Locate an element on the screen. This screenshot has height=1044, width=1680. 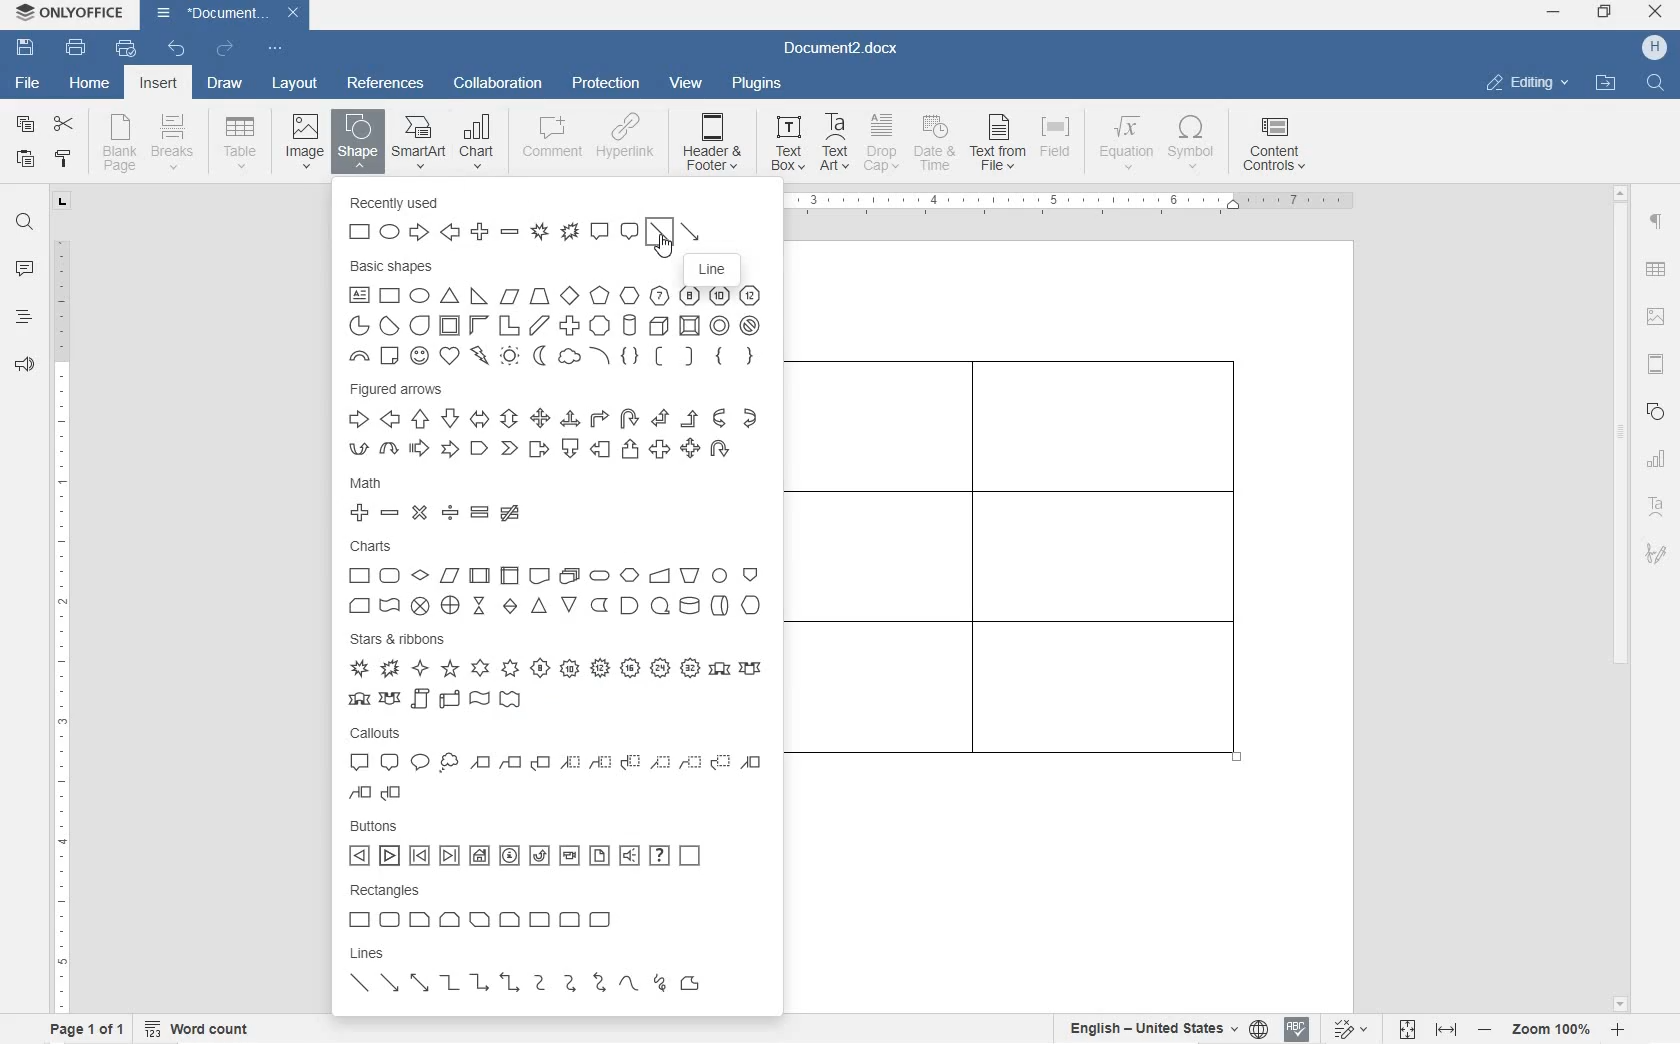
Buttons is located at coordinates (559, 844).